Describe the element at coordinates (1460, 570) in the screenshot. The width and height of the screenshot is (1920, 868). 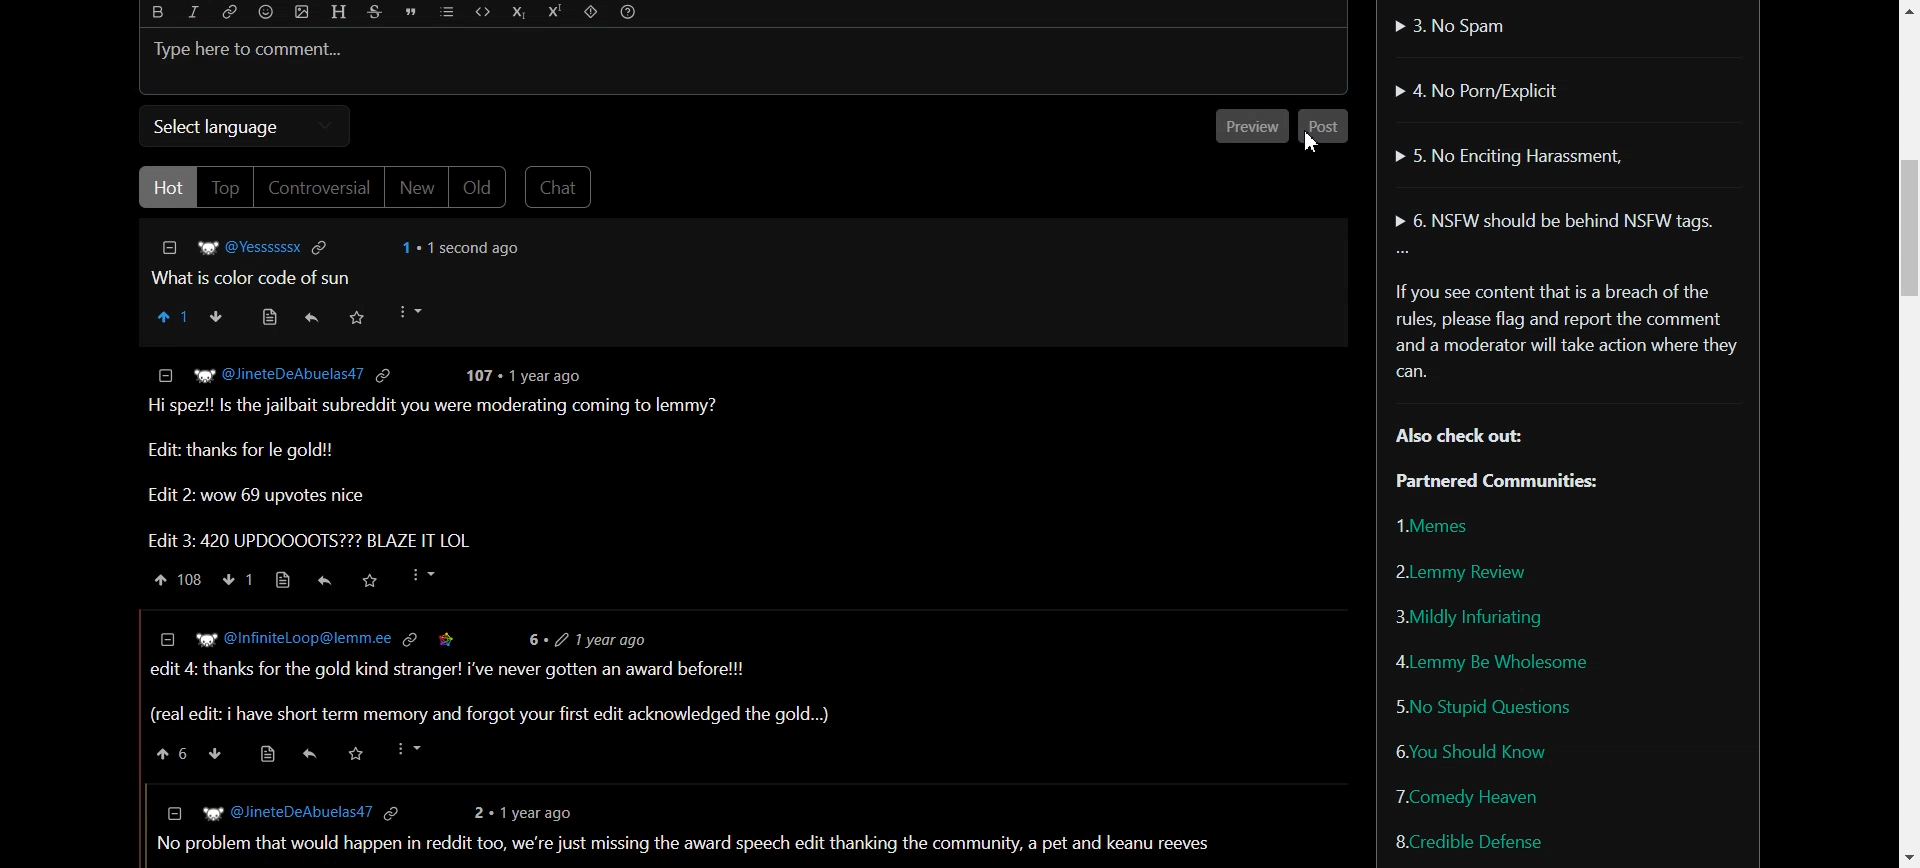
I see `Lemmy Review` at that location.